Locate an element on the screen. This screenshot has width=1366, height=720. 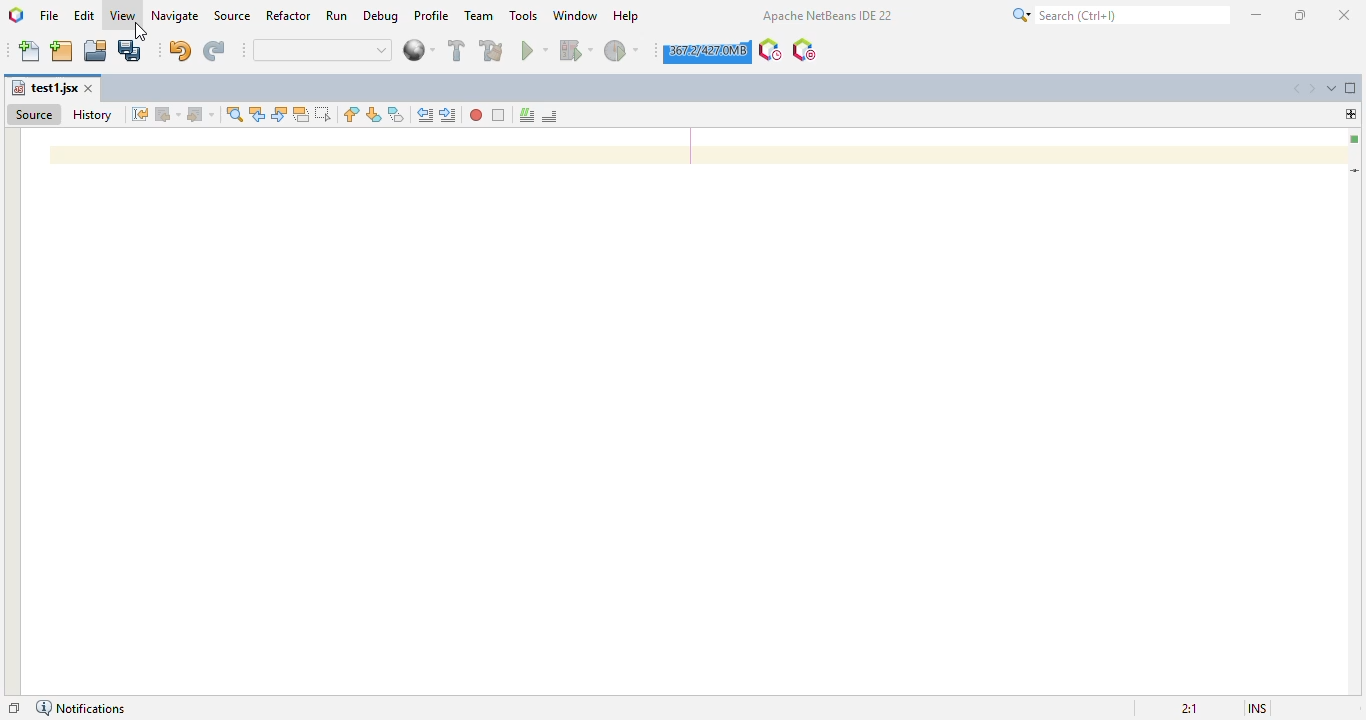
scroll documents left is located at coordinates (1296, 89).